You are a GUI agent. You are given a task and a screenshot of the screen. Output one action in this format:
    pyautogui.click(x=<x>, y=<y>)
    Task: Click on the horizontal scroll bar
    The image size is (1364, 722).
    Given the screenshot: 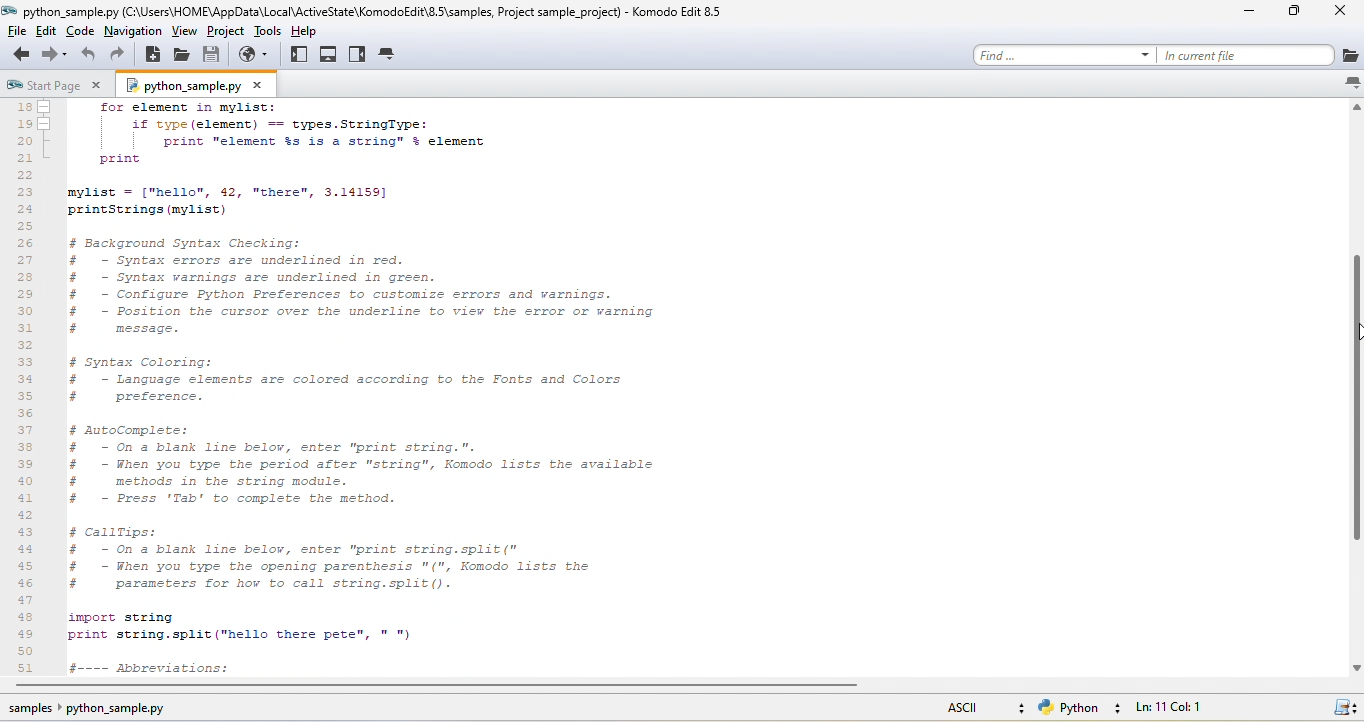 What is the action you would take?
    pyautogui.click(x=438, y=687)
    